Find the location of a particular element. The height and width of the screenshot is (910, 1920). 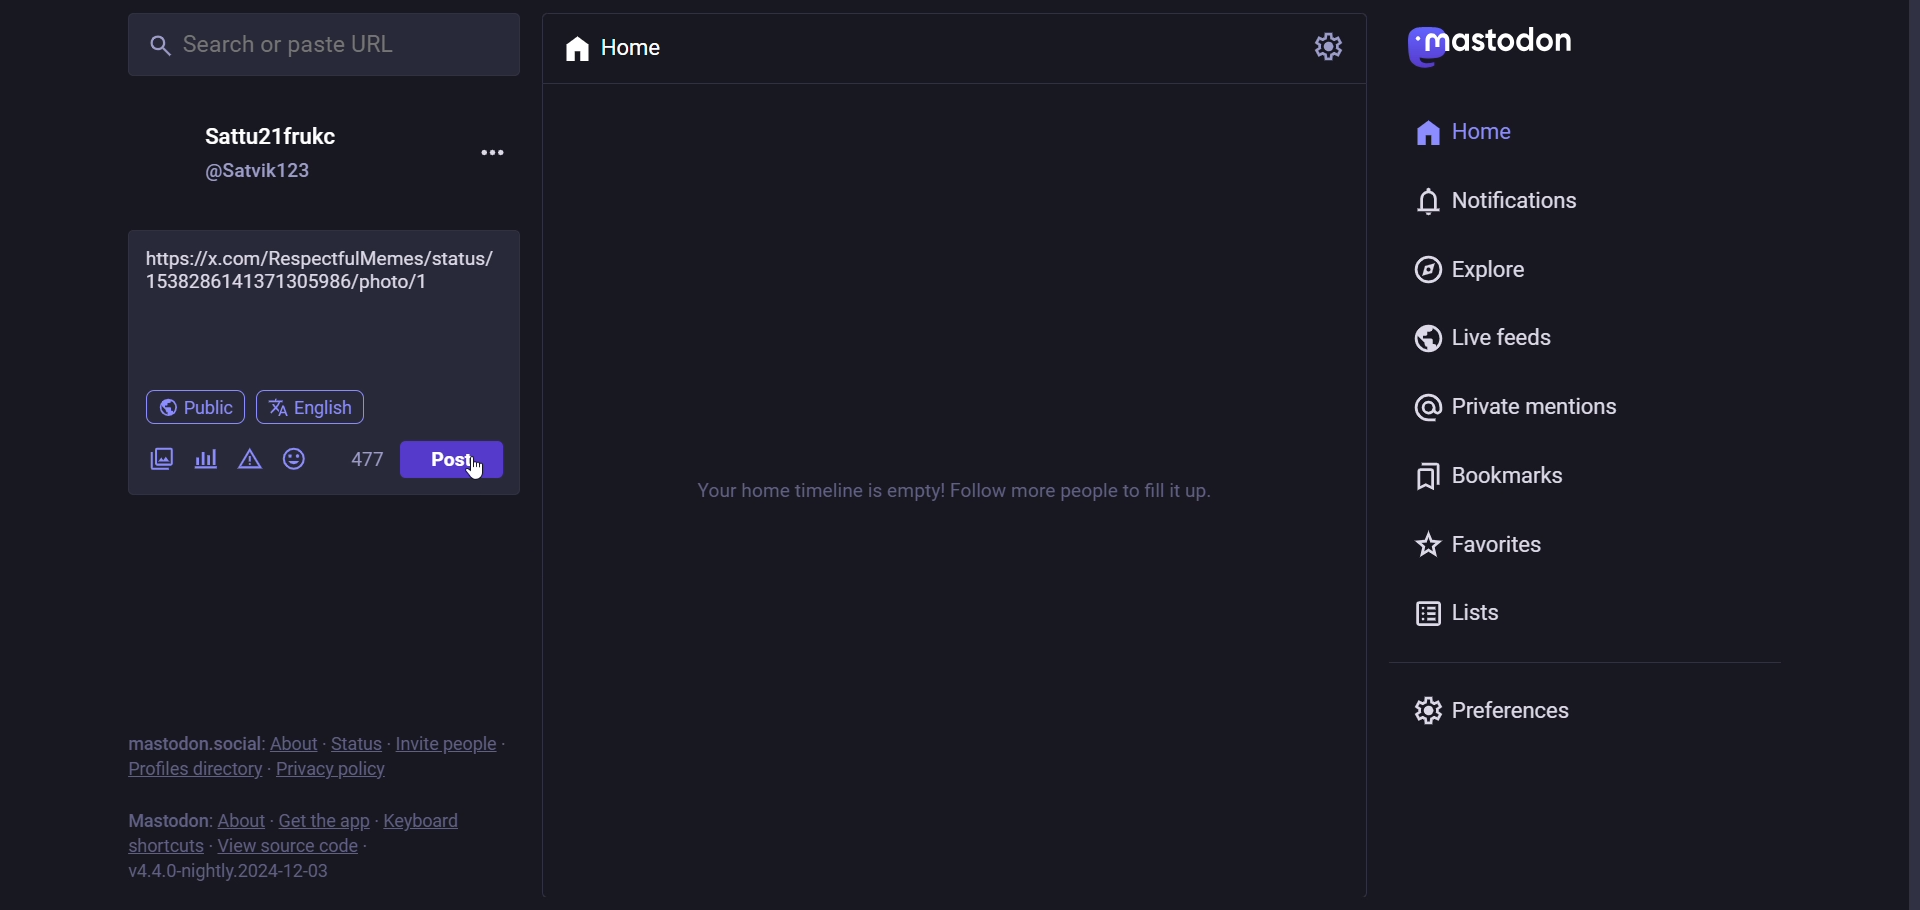

live feeds is located at coordinates (1477, 338).